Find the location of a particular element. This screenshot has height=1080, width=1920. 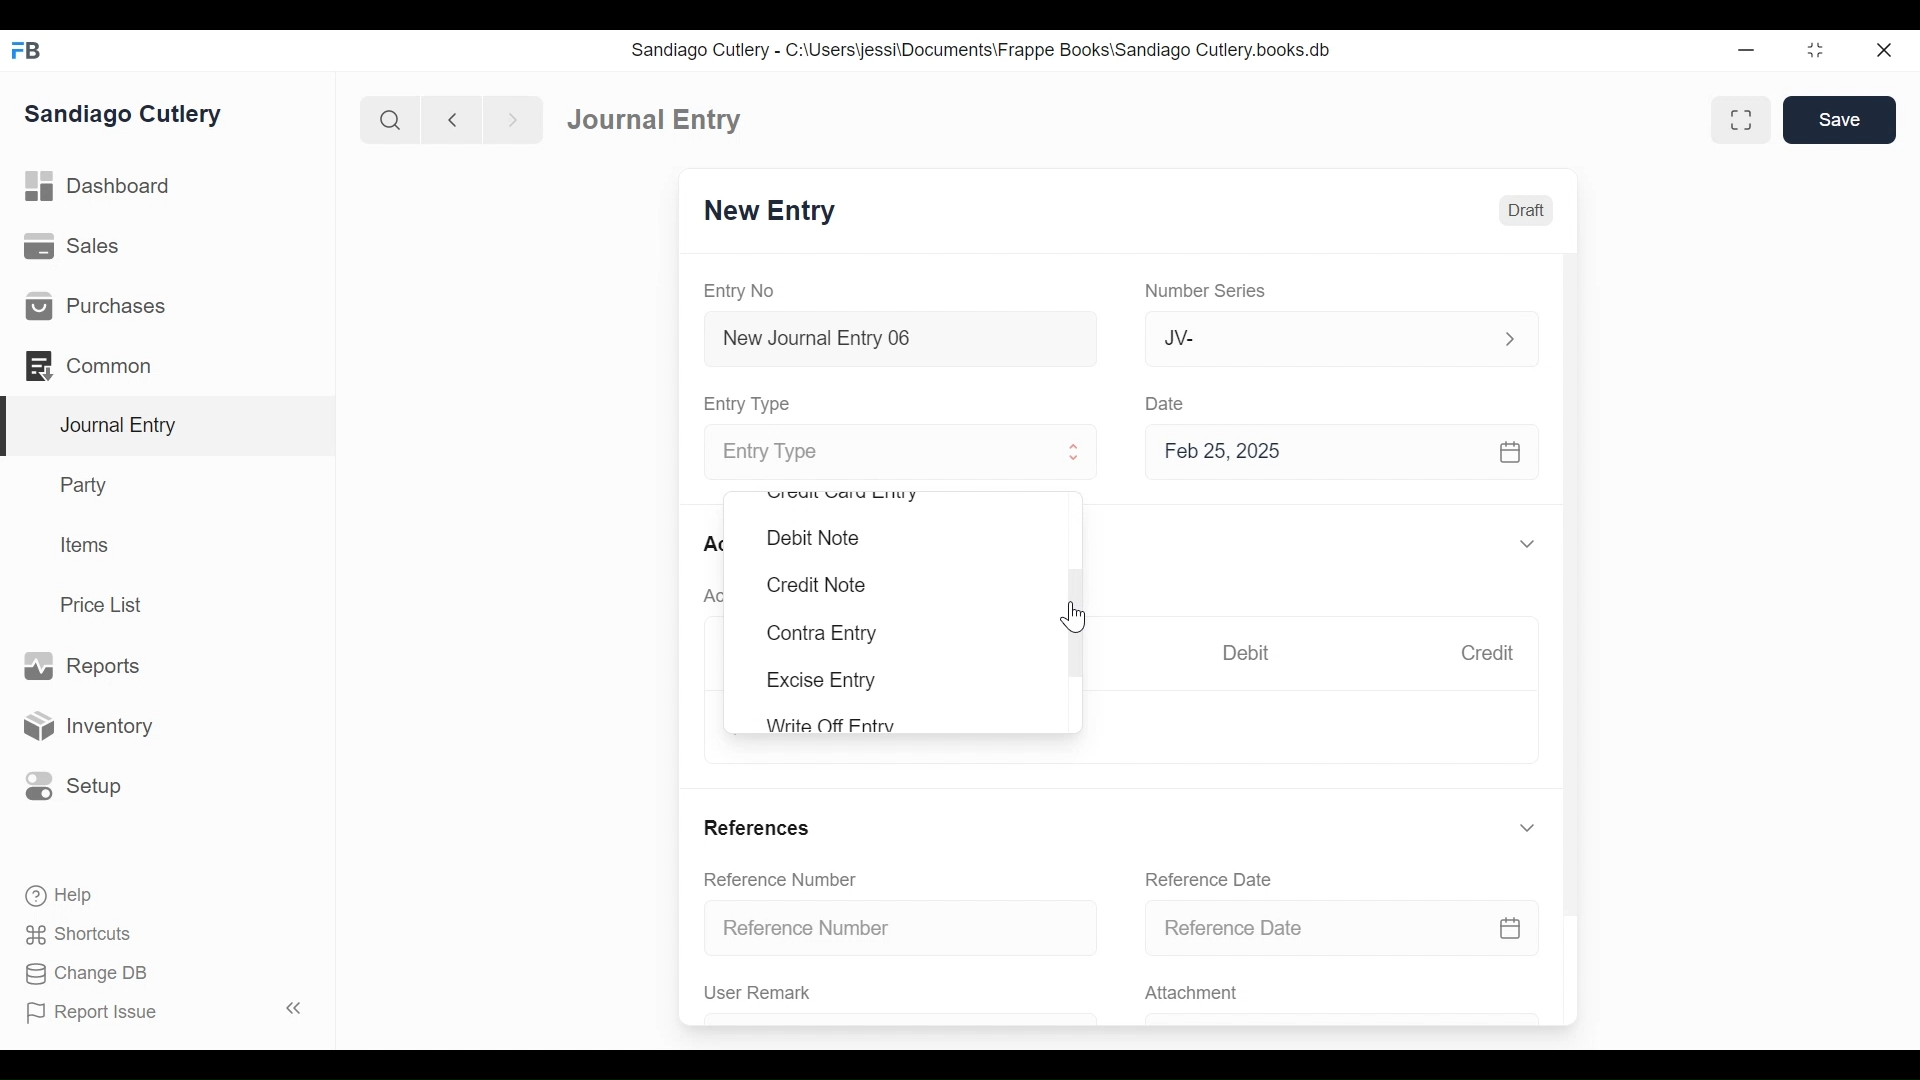

Dashboard is located at coordinates (100, 187).